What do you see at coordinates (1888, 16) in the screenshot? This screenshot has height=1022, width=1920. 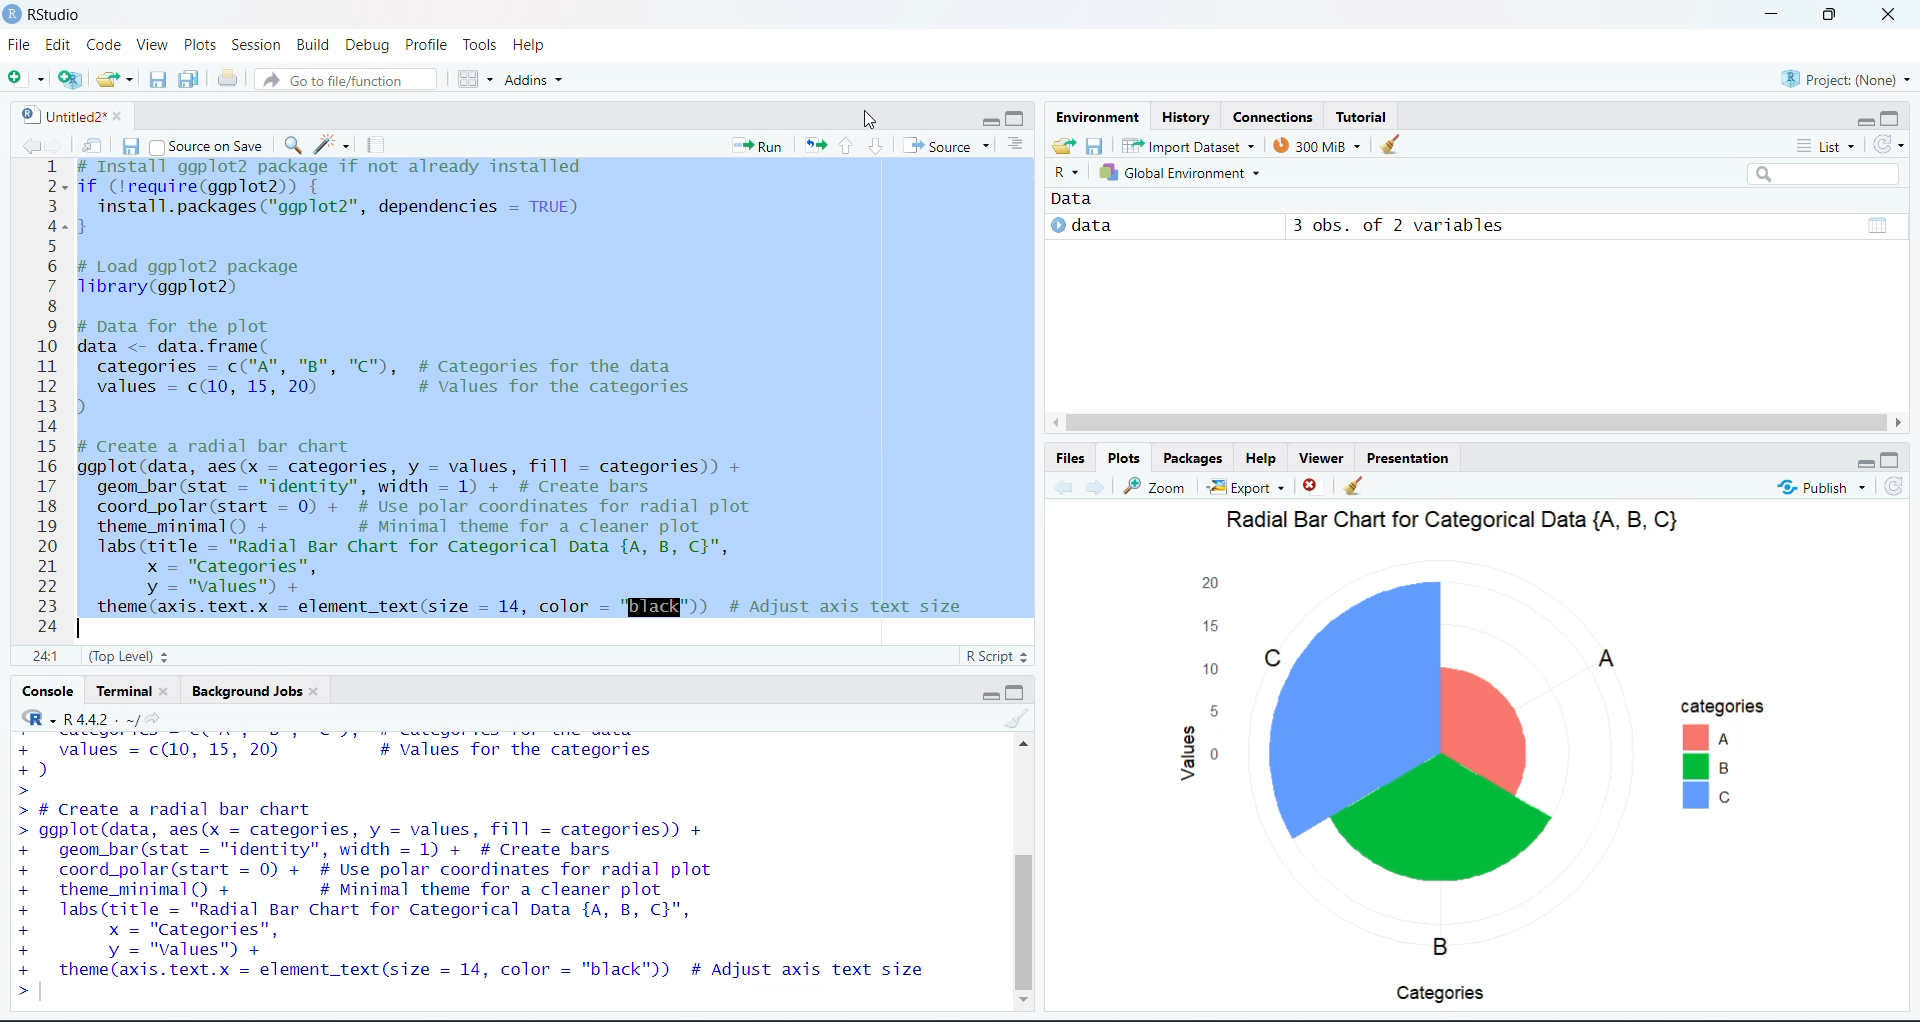 I see `close` at bounding box center [1888, 16].